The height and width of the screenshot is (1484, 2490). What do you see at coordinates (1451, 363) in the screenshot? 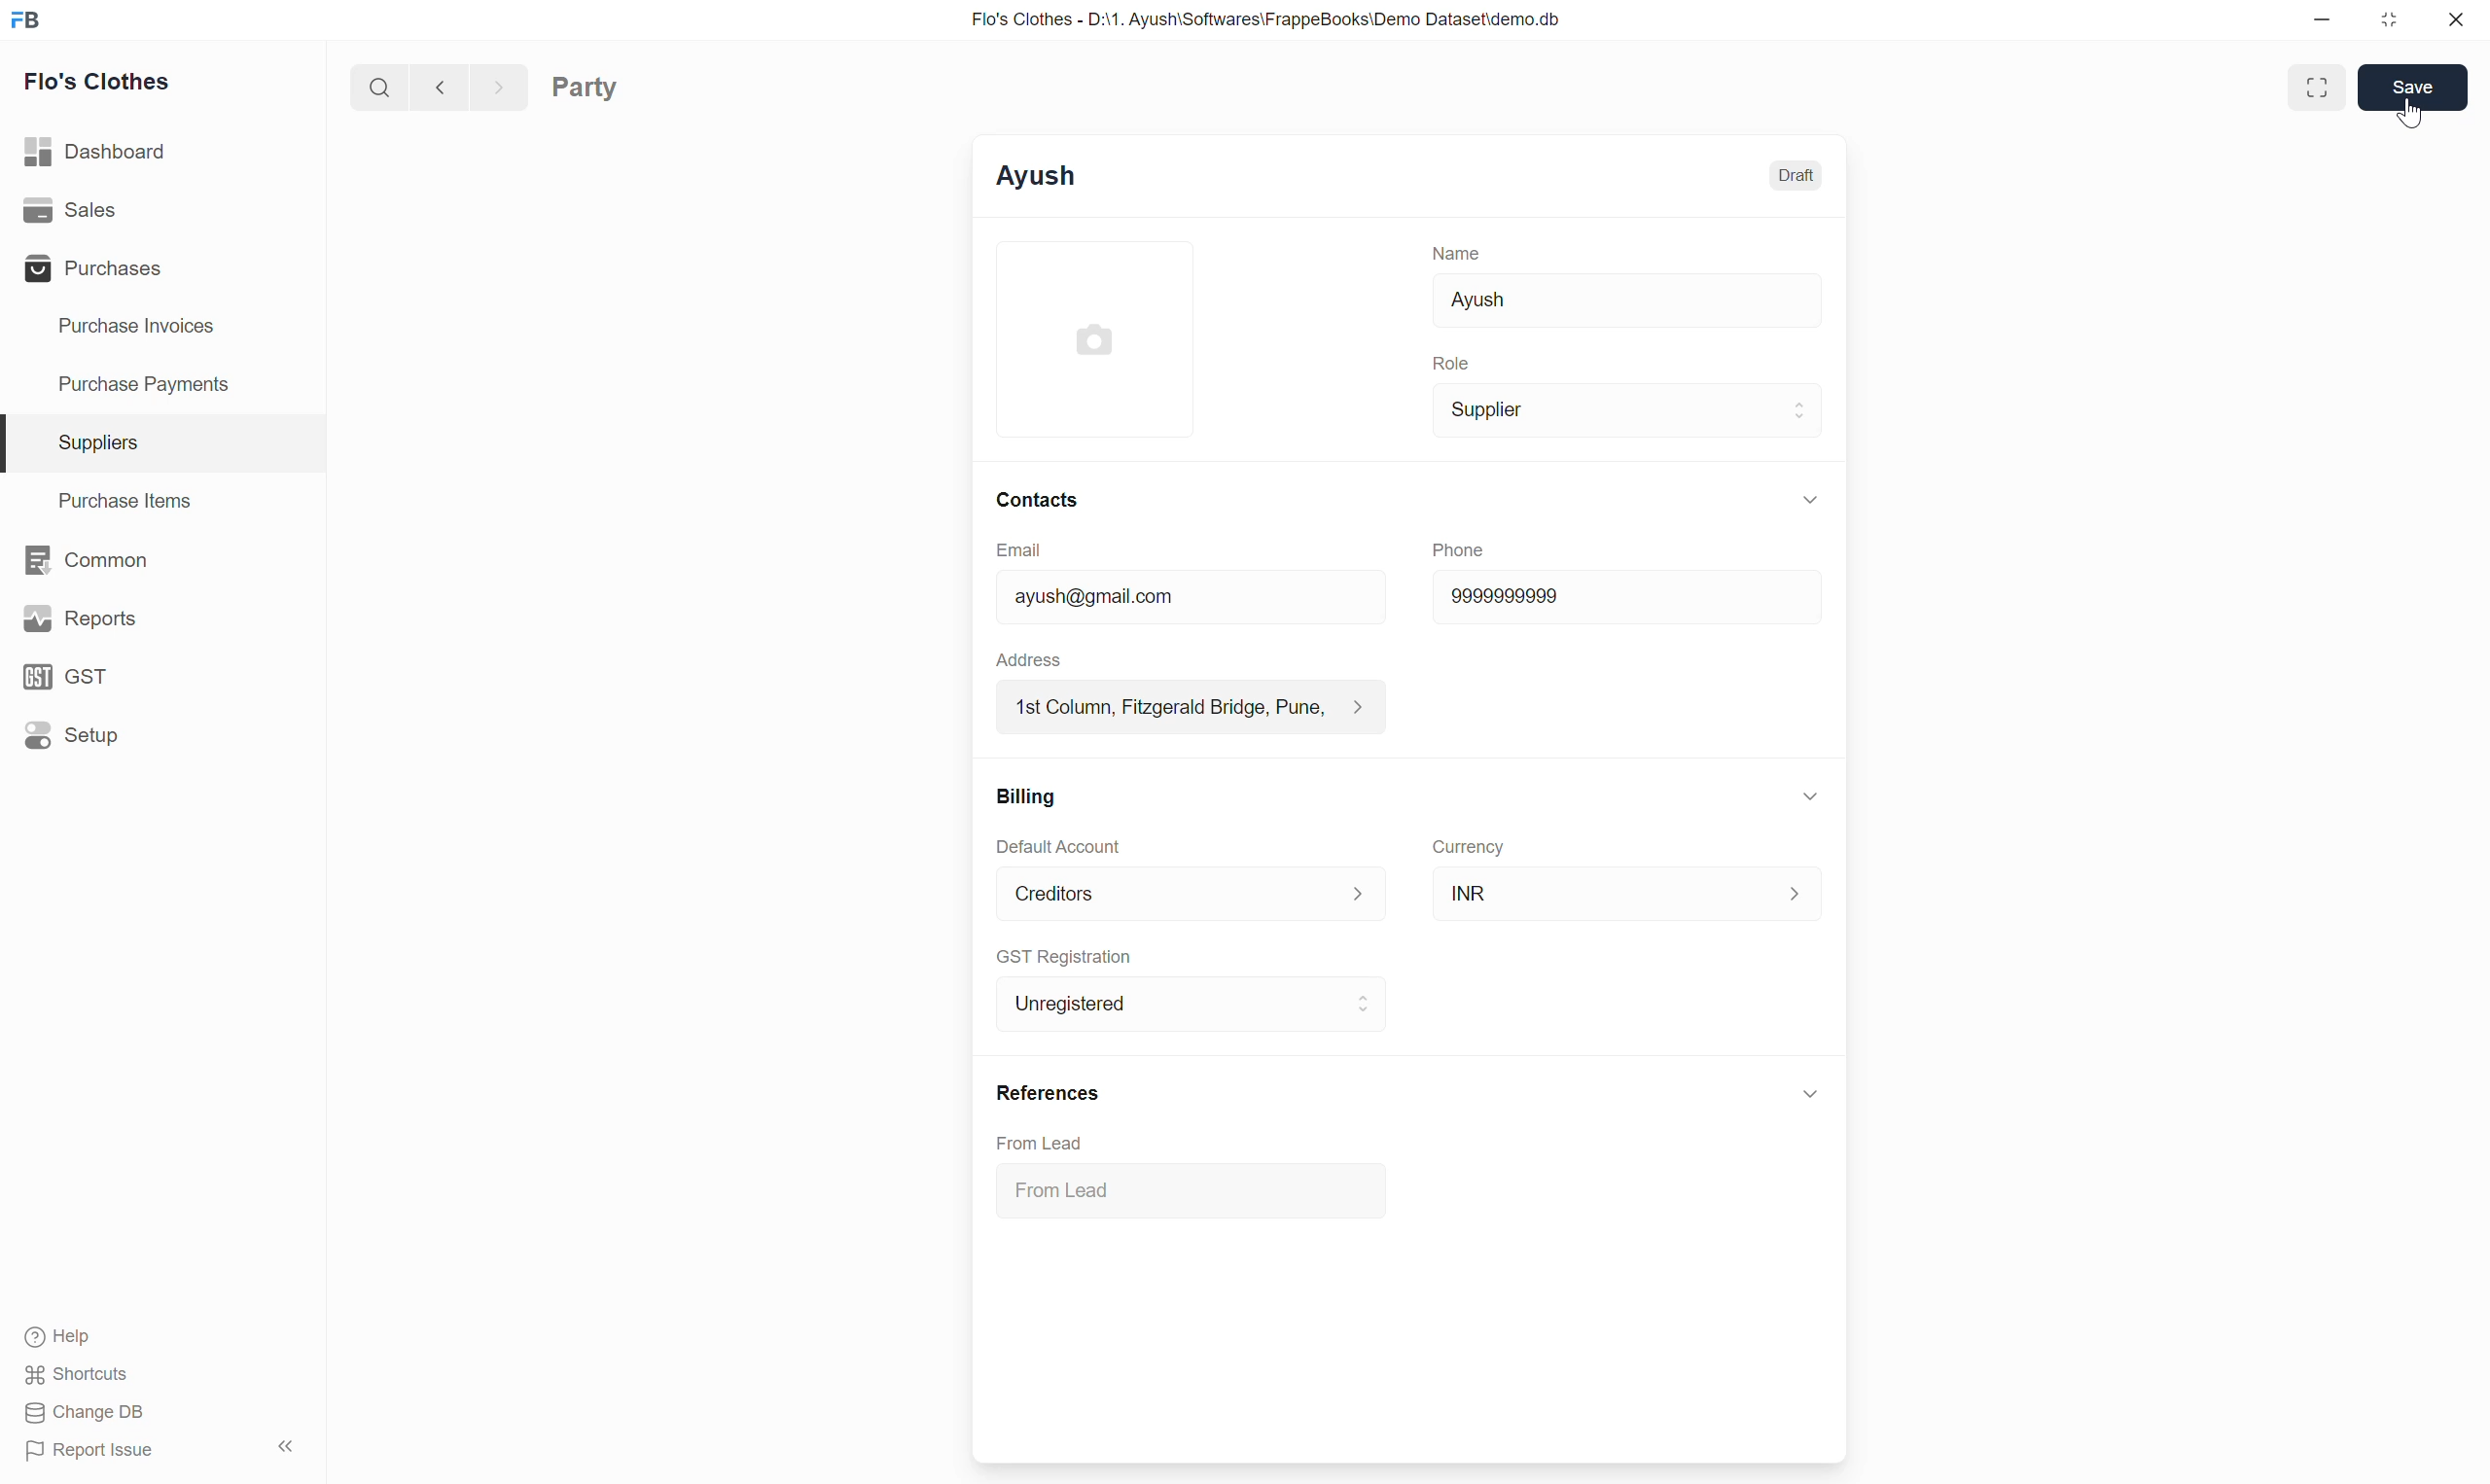
I see `Role` at bounding box center [1451, 363].